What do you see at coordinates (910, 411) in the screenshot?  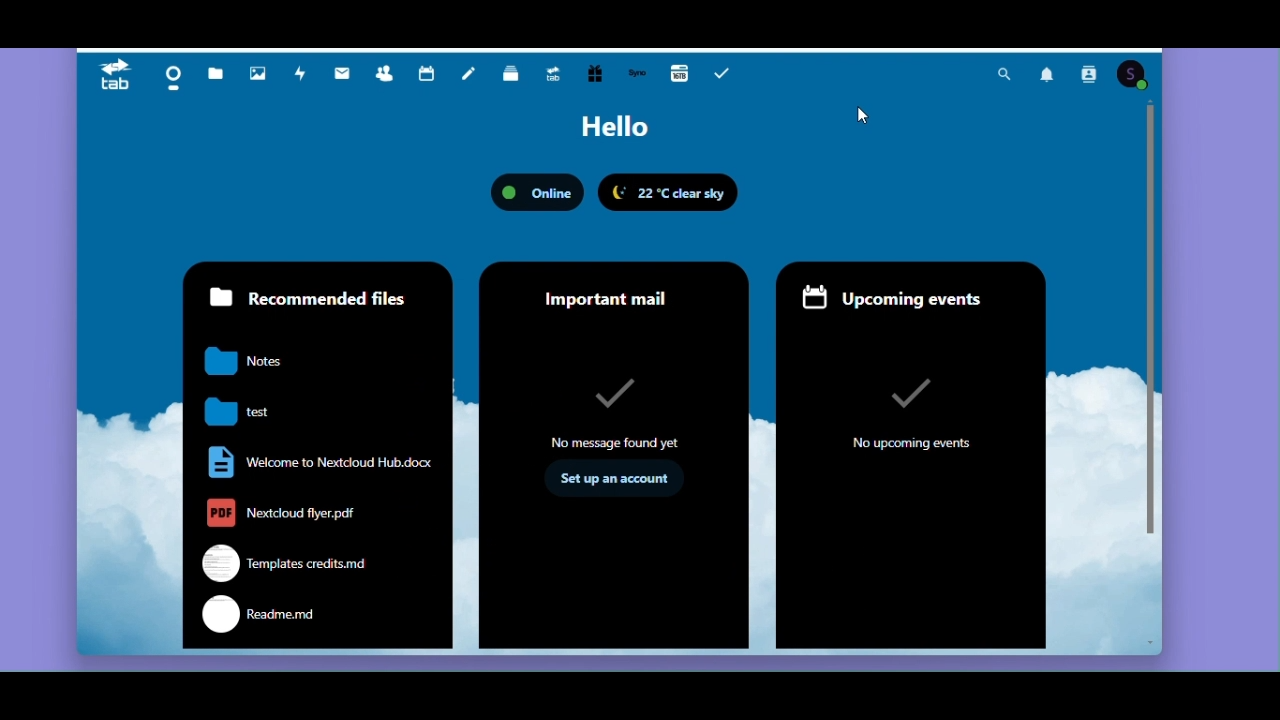 I see `no upcoming events` at bounding box center [910, 411].